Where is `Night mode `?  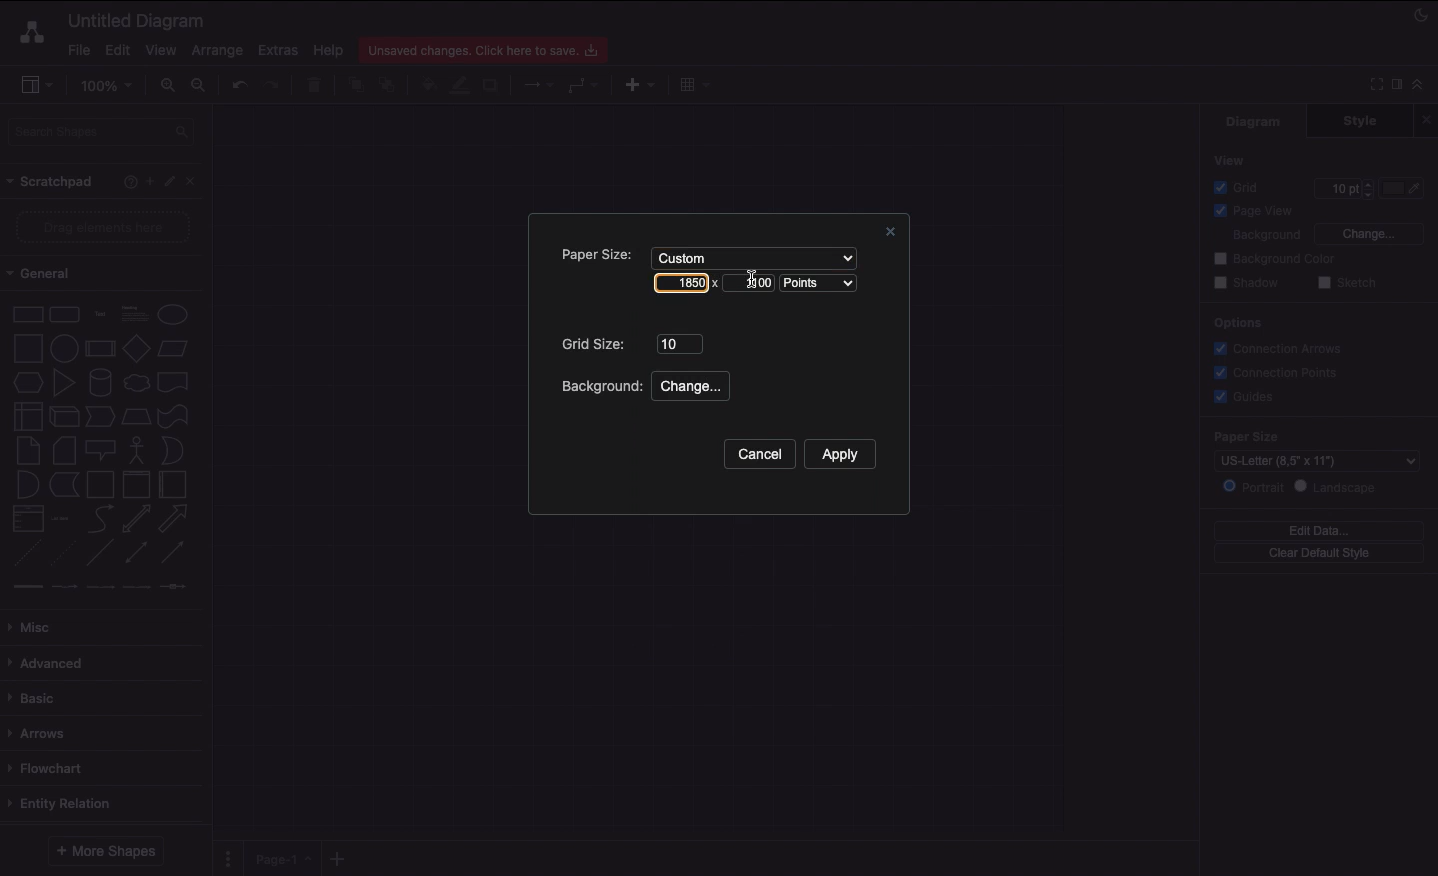
Night mode  is located at coordinates (1422, 13).